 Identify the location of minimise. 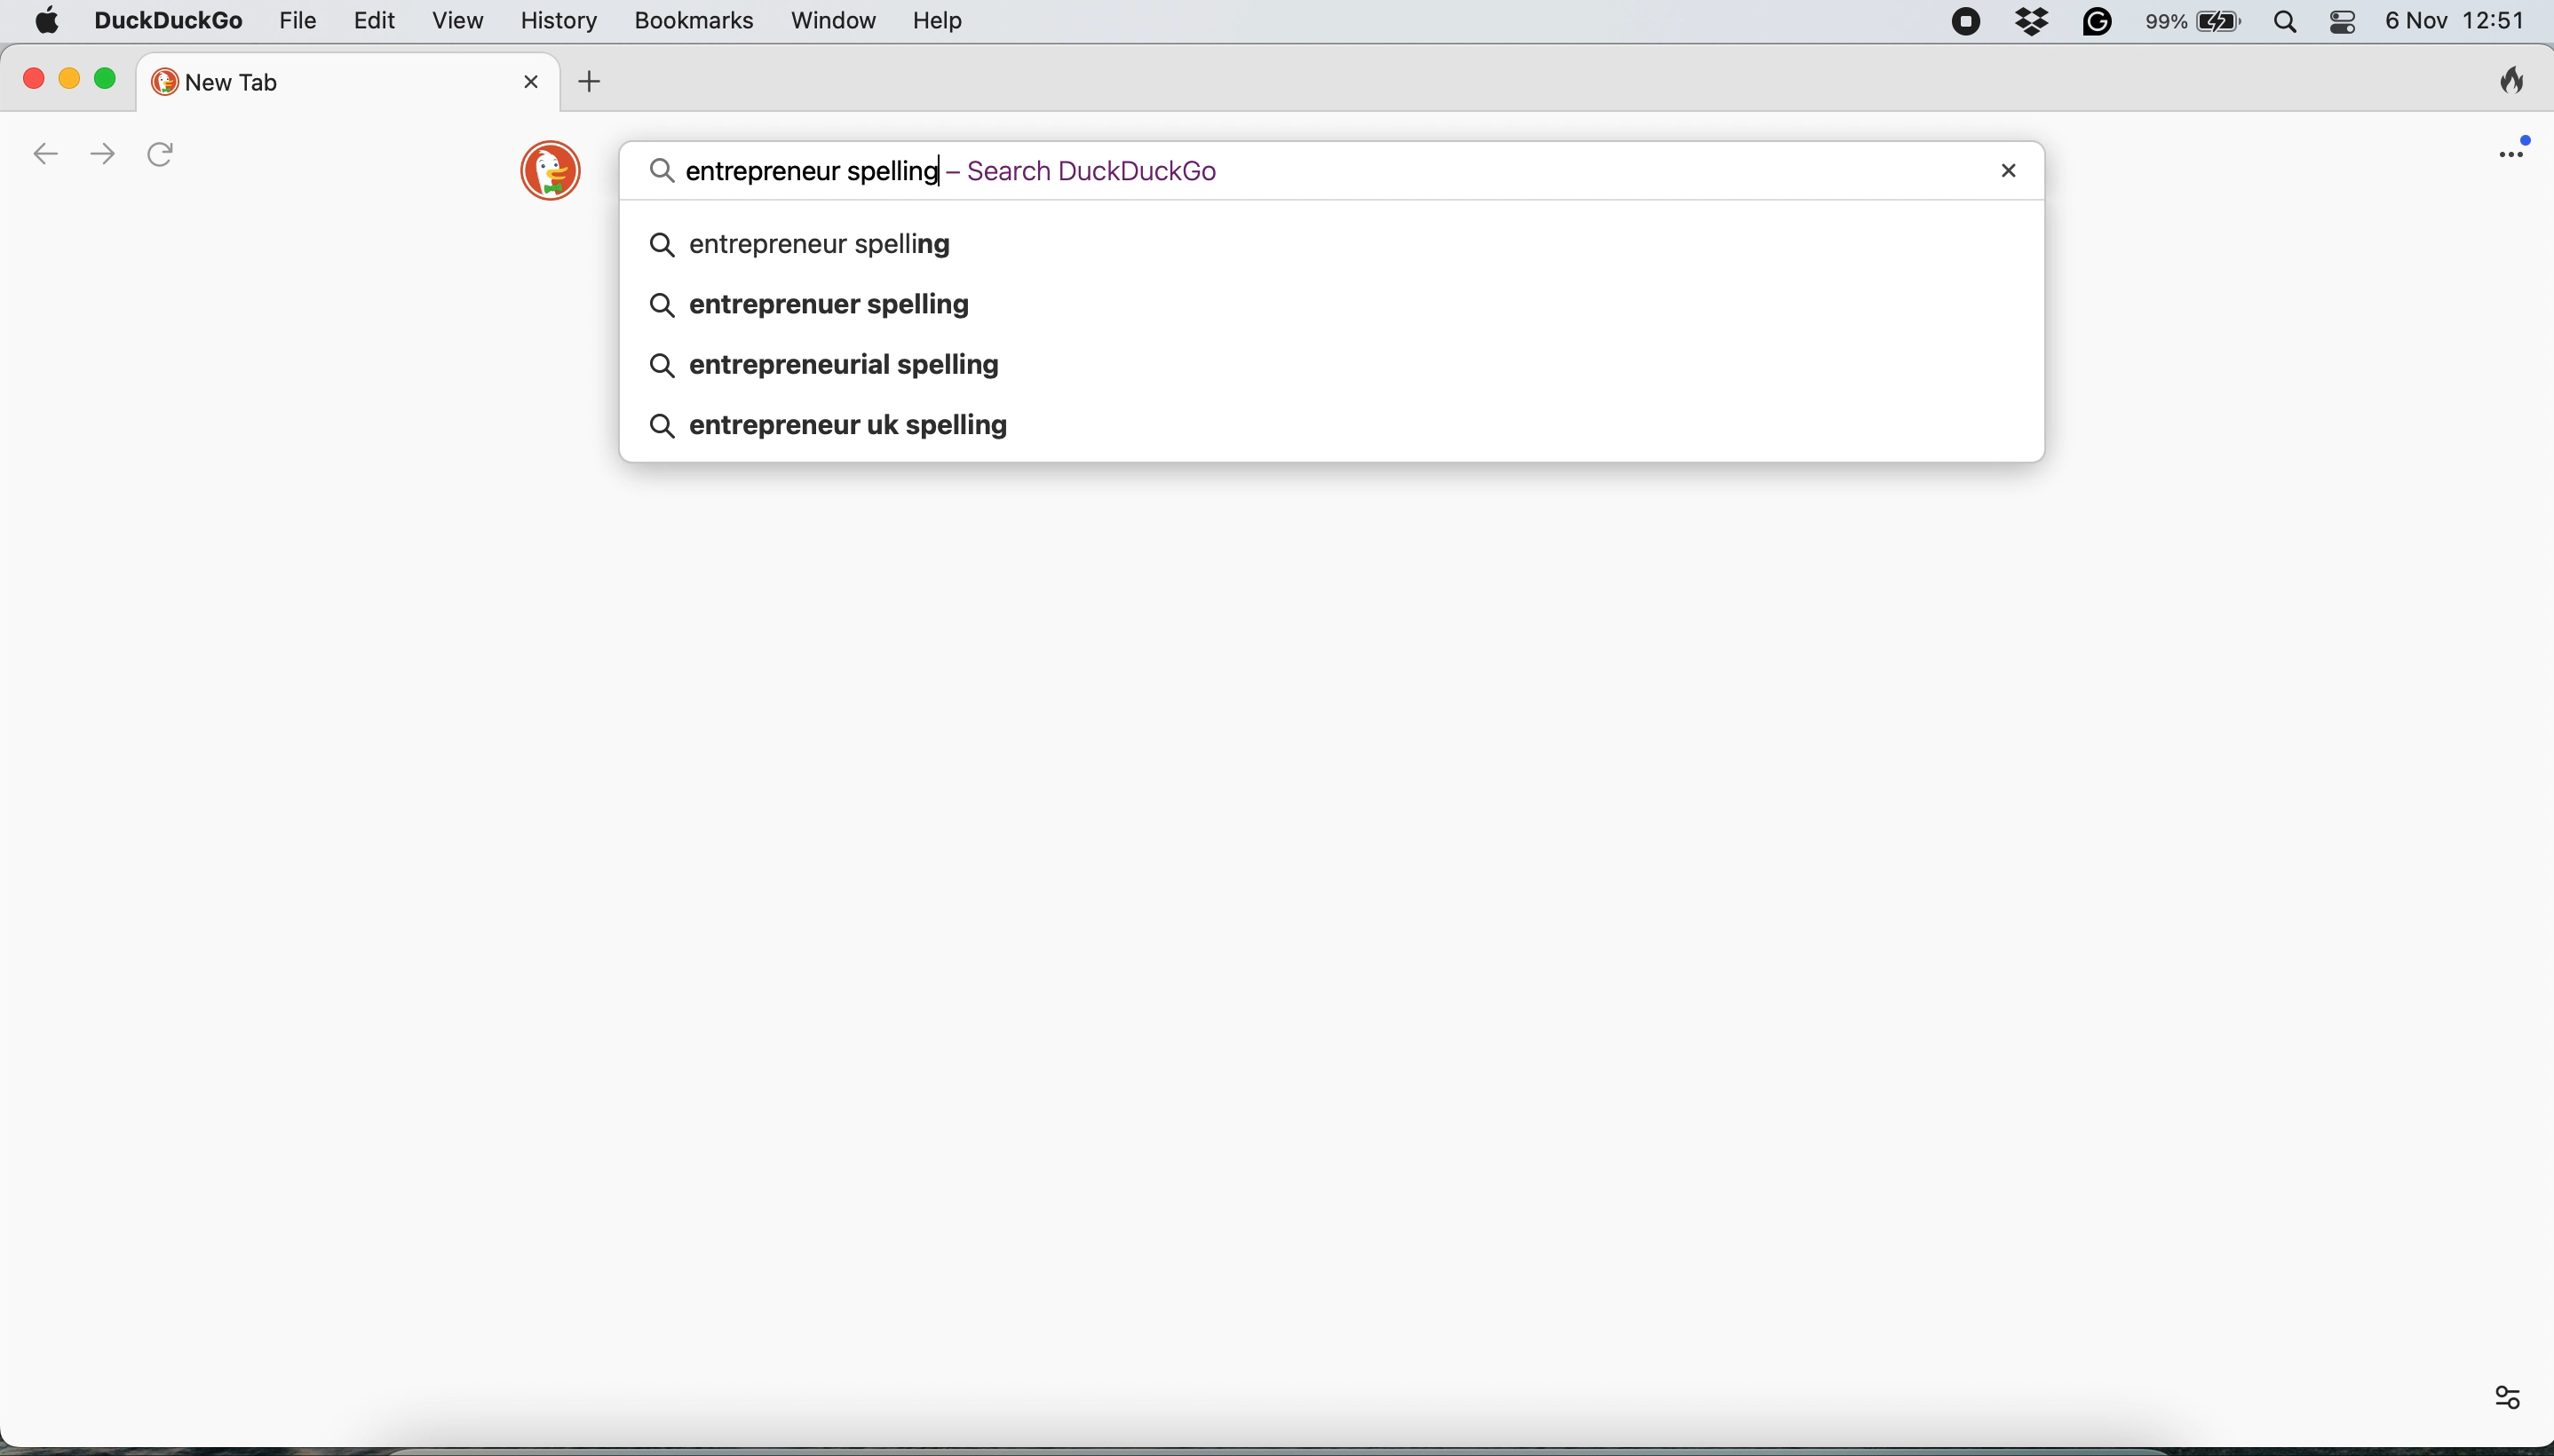
(72, 77).